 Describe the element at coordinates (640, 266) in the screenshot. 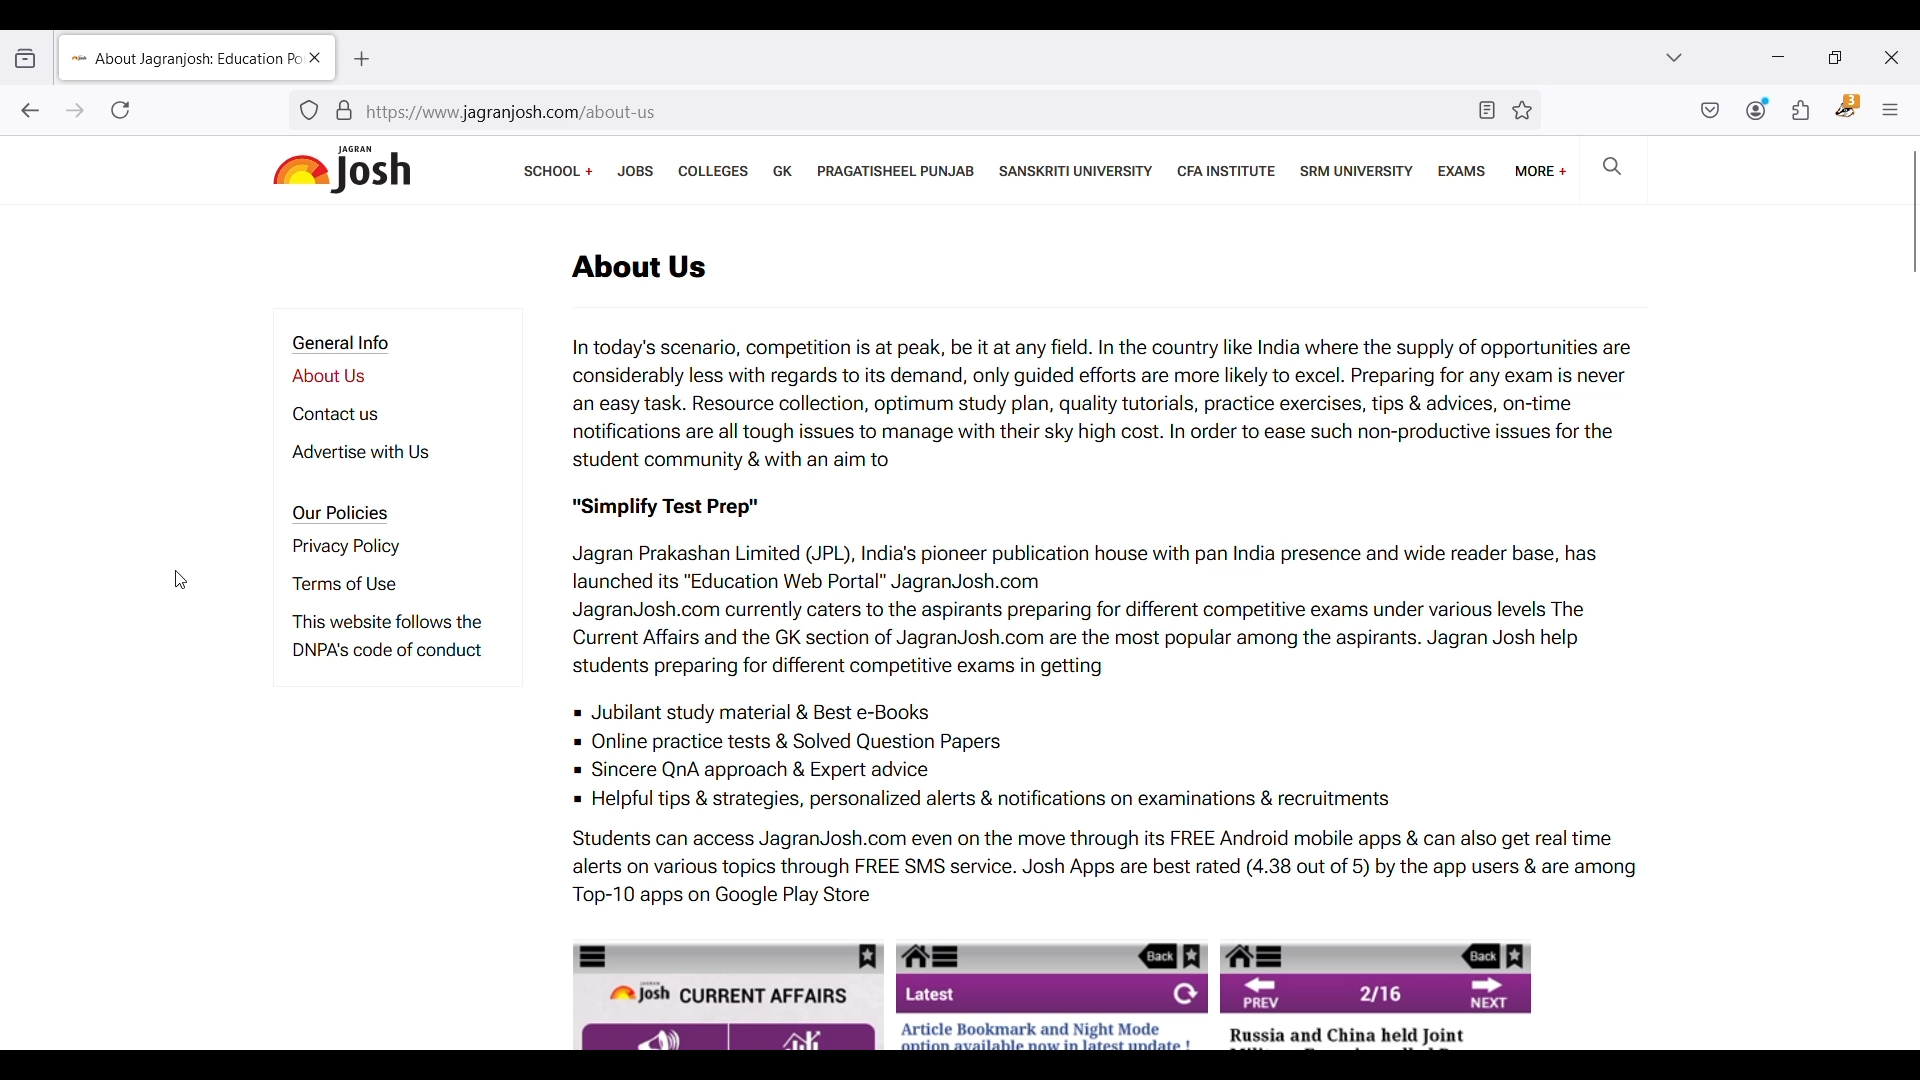

I see `about us` at that location.